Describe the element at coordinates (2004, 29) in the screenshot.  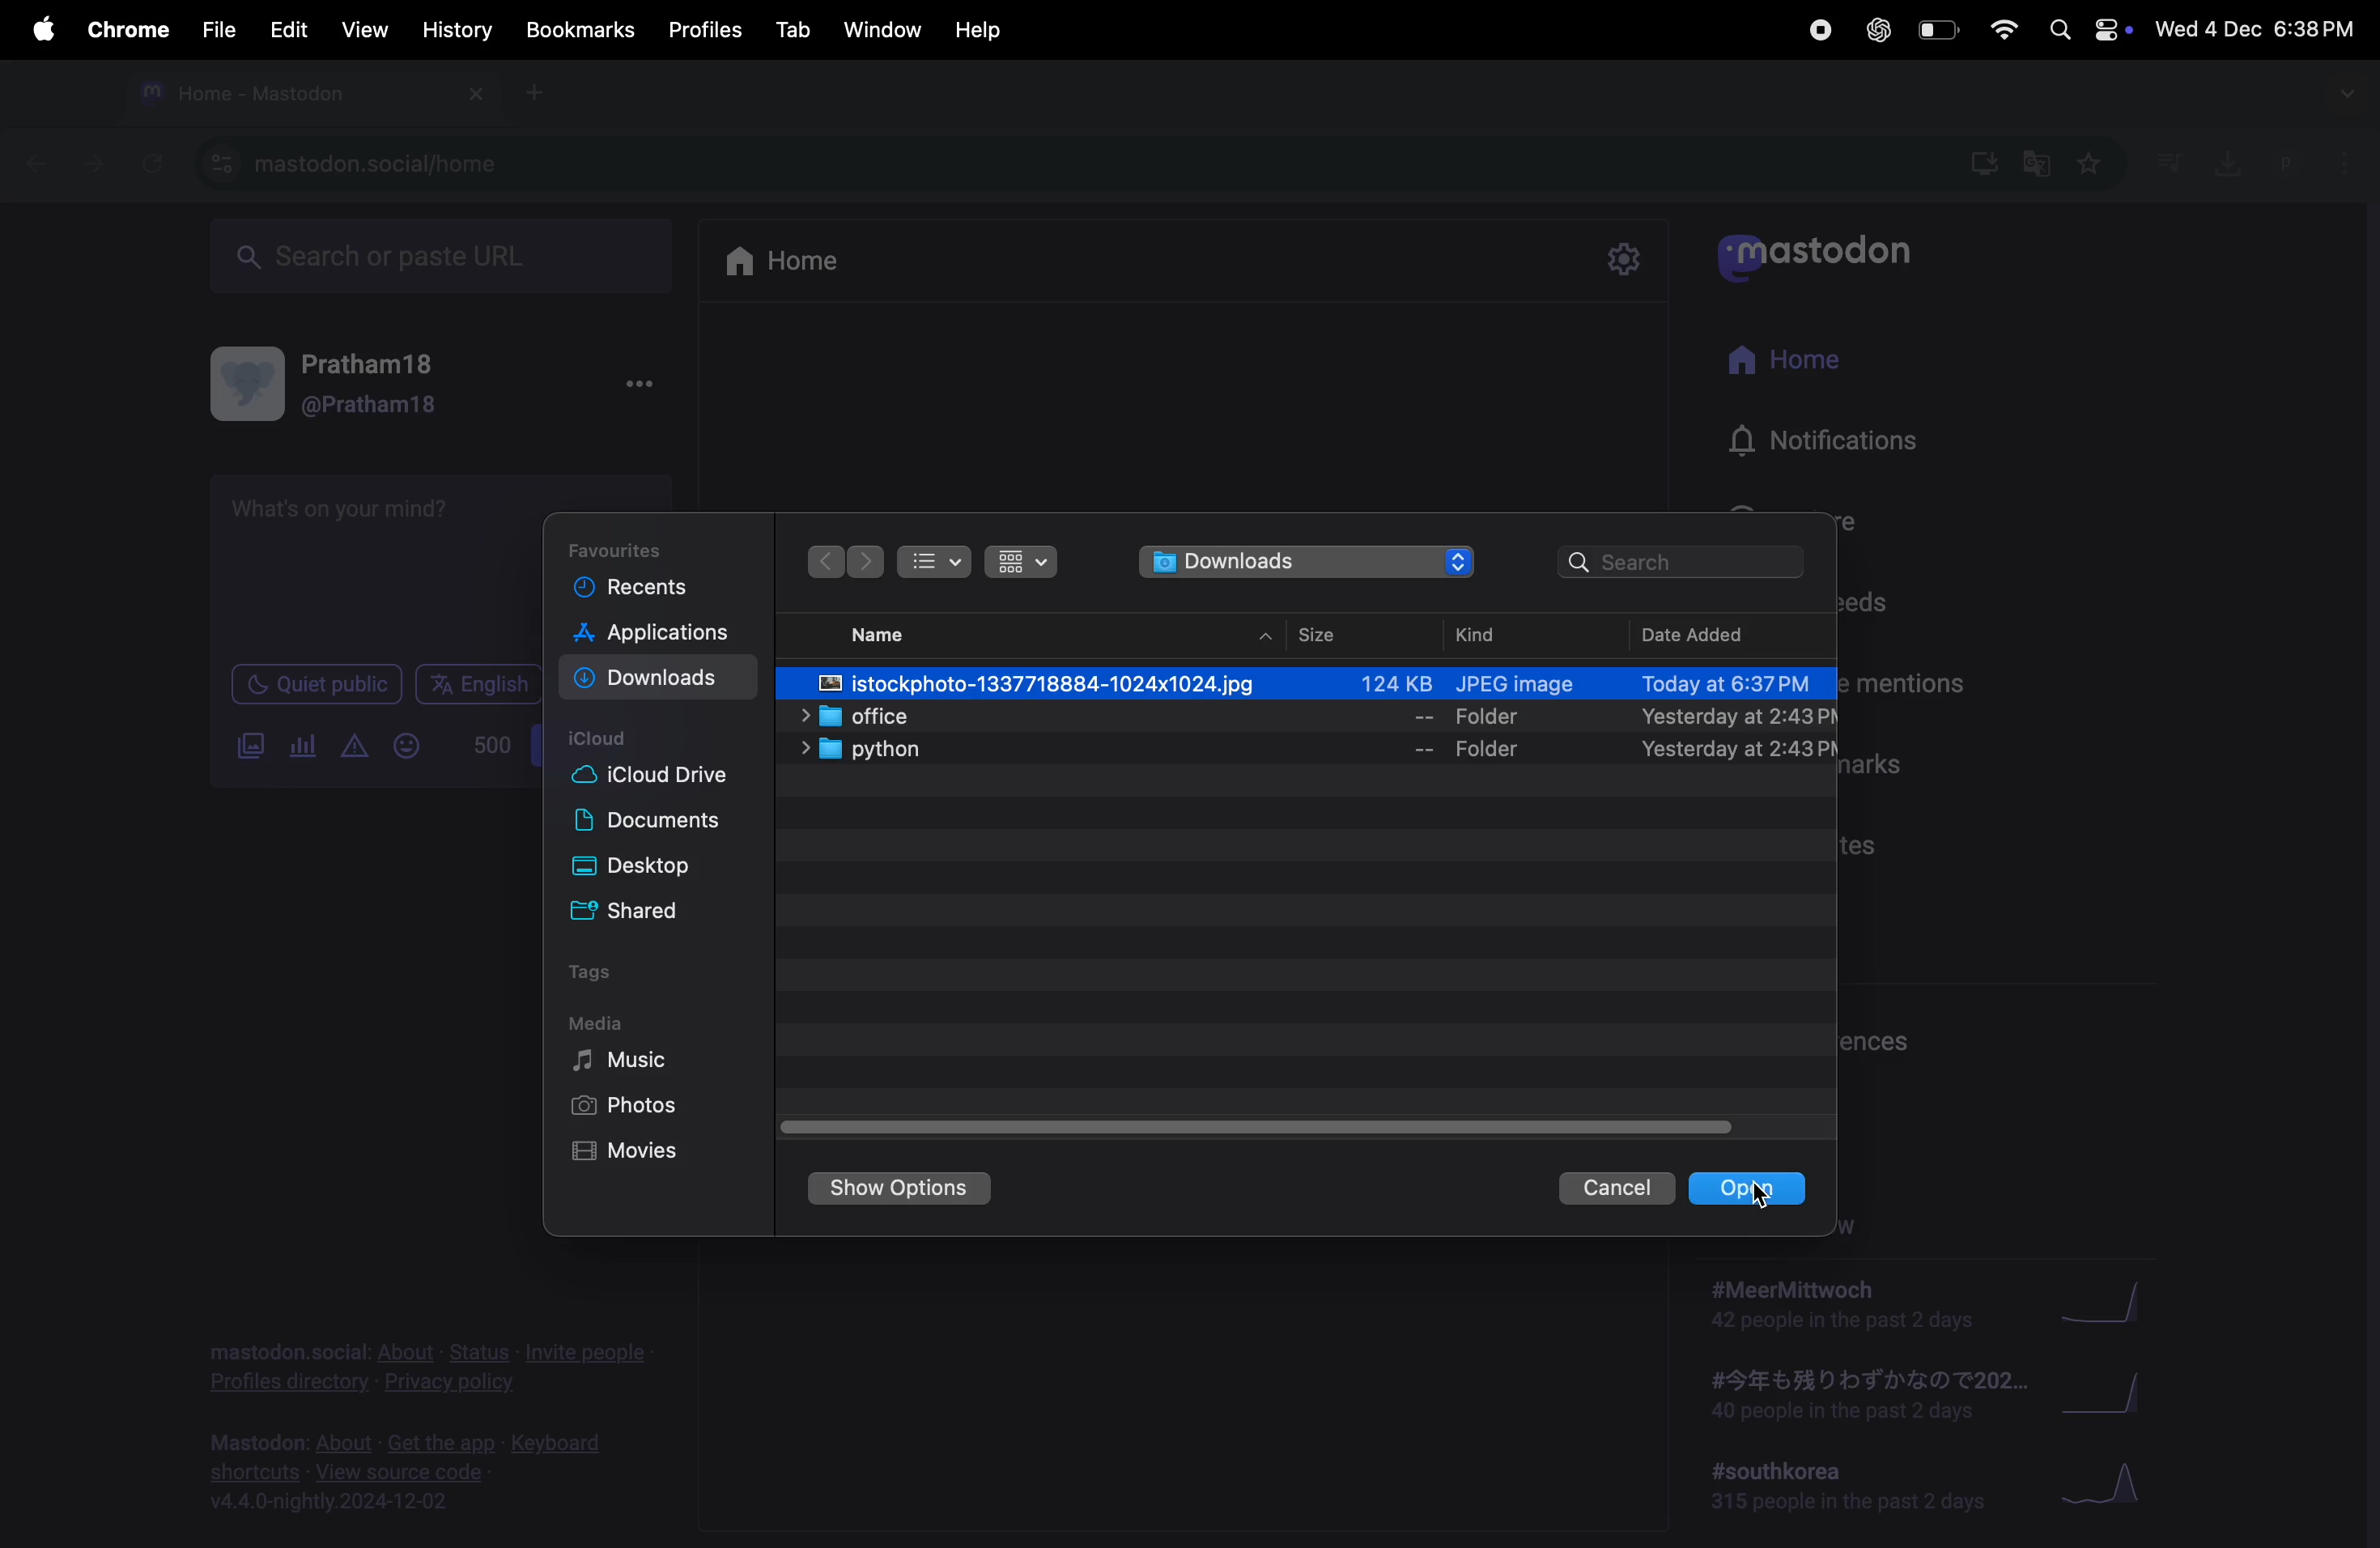
I see `wifi` at that location.